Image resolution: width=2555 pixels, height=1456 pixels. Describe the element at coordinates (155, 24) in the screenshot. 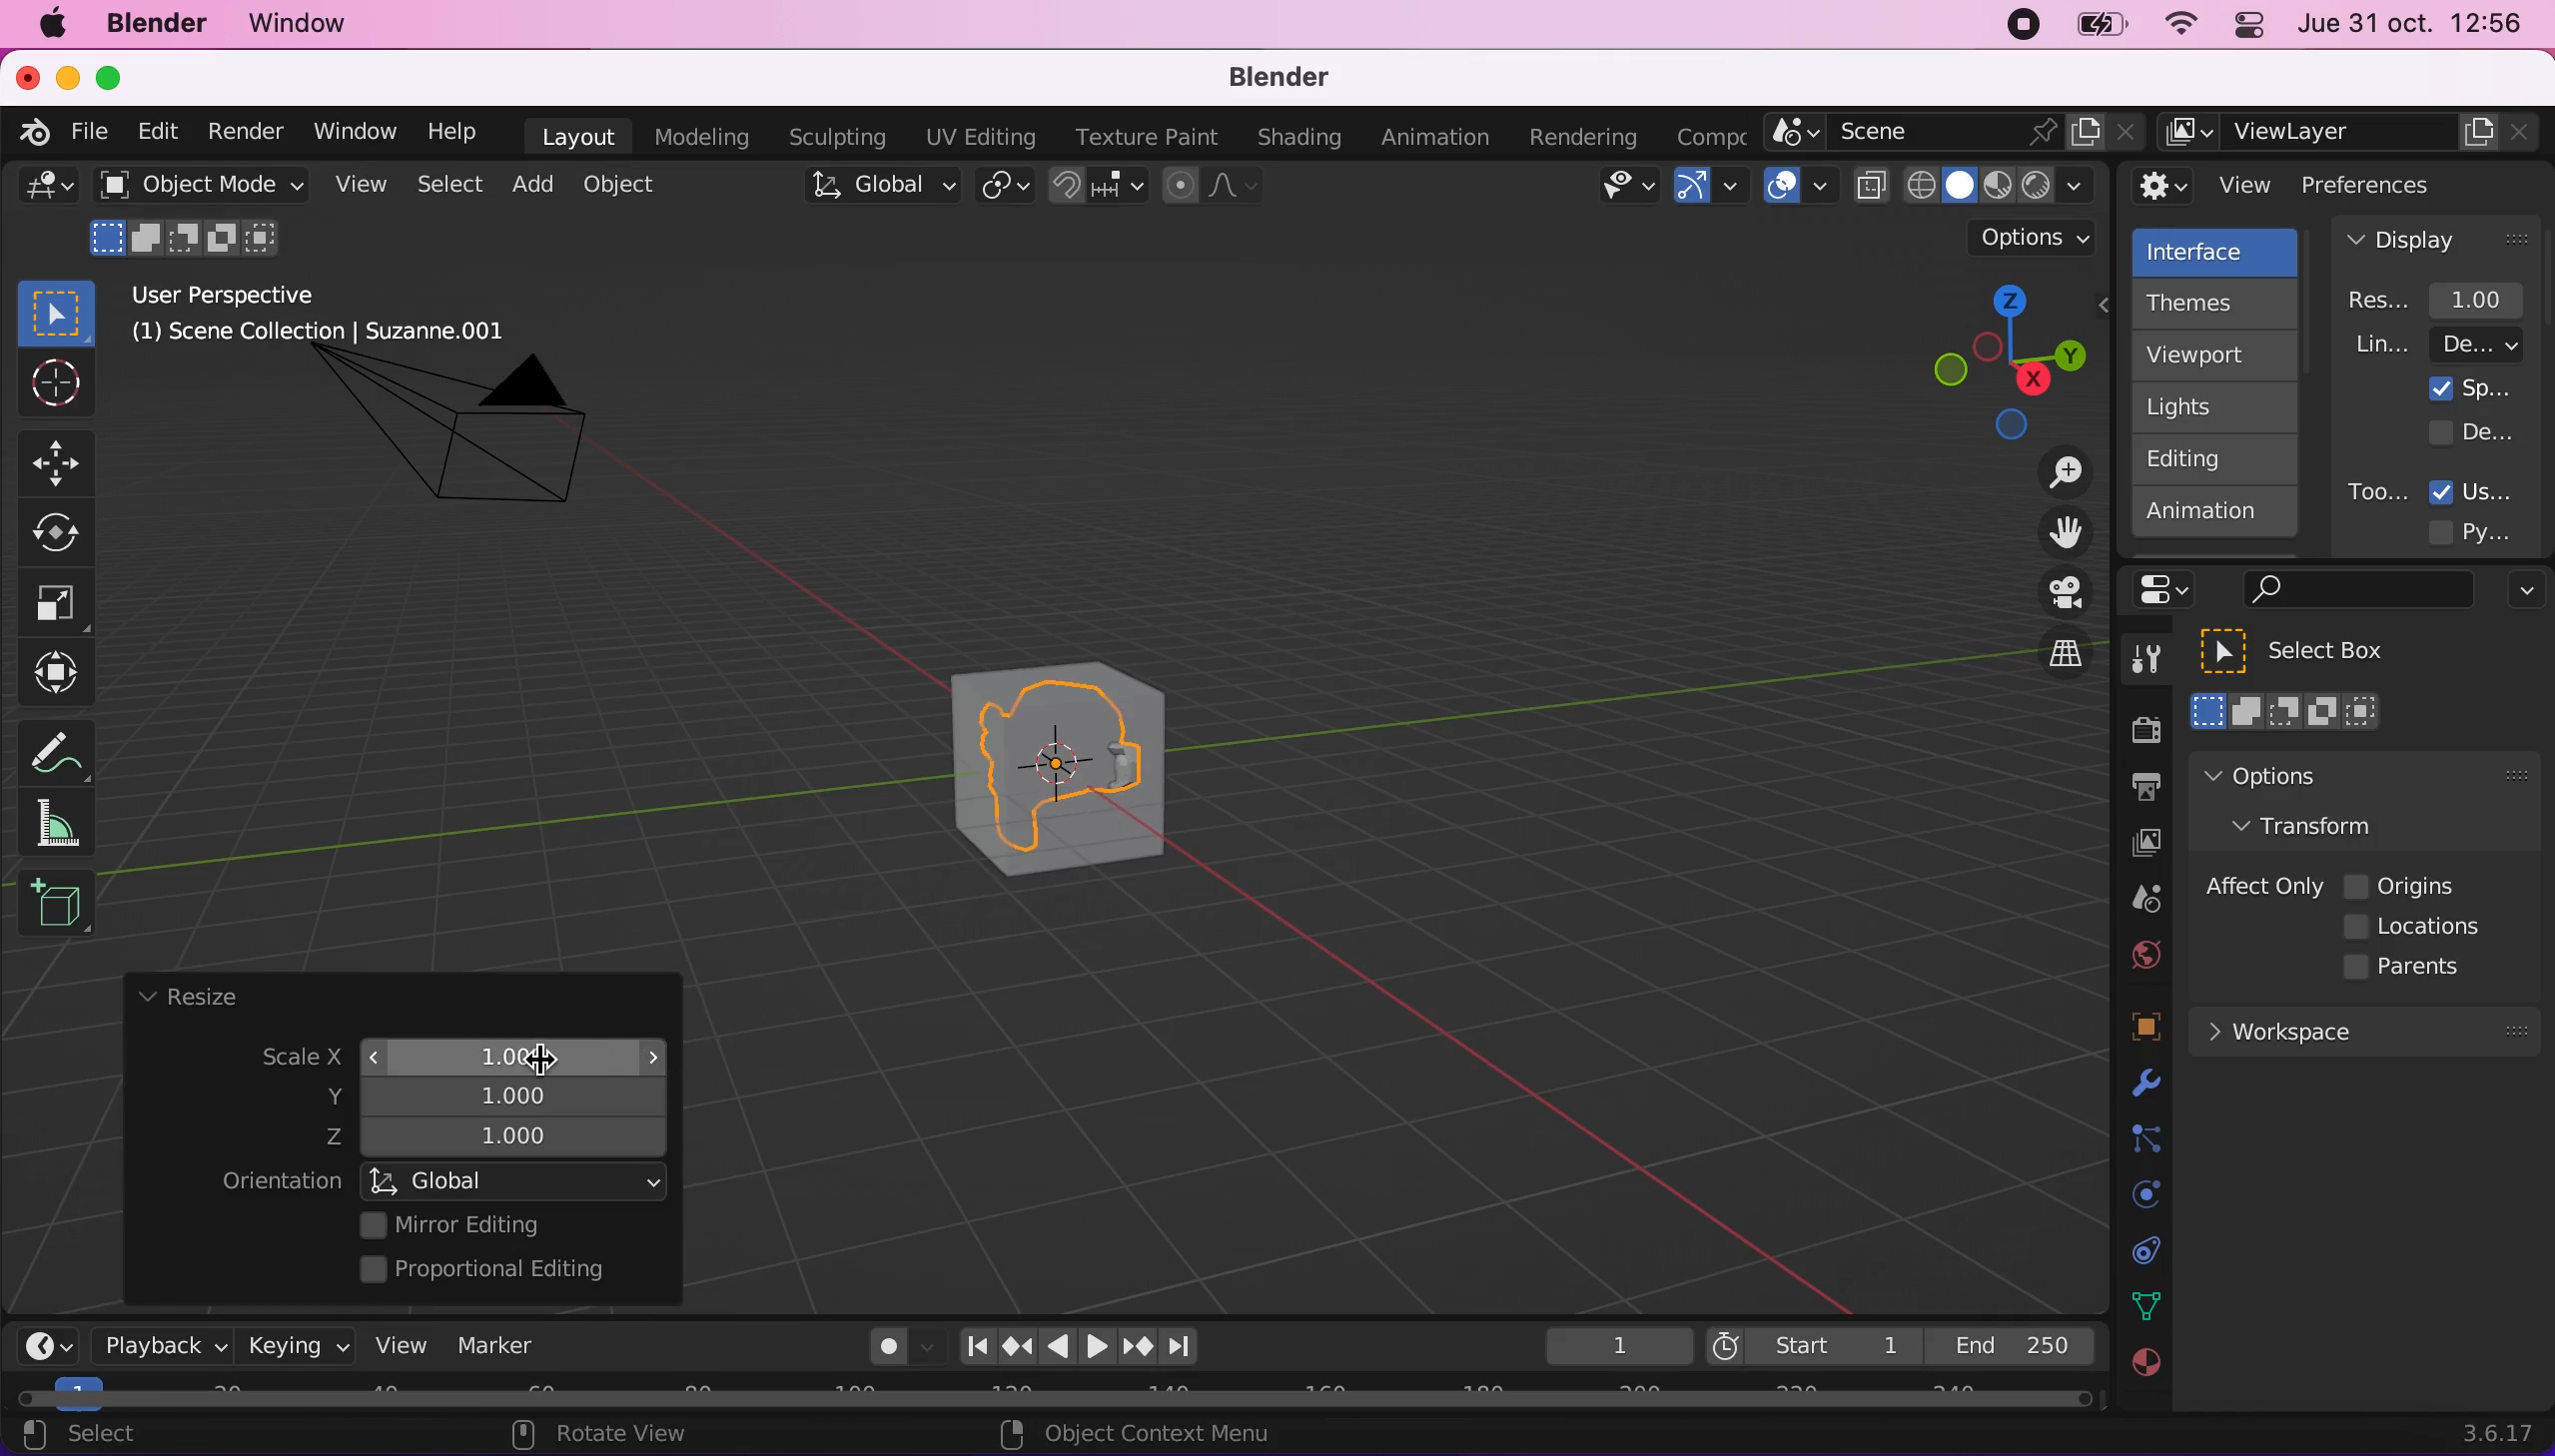

I see `blender` at that location.